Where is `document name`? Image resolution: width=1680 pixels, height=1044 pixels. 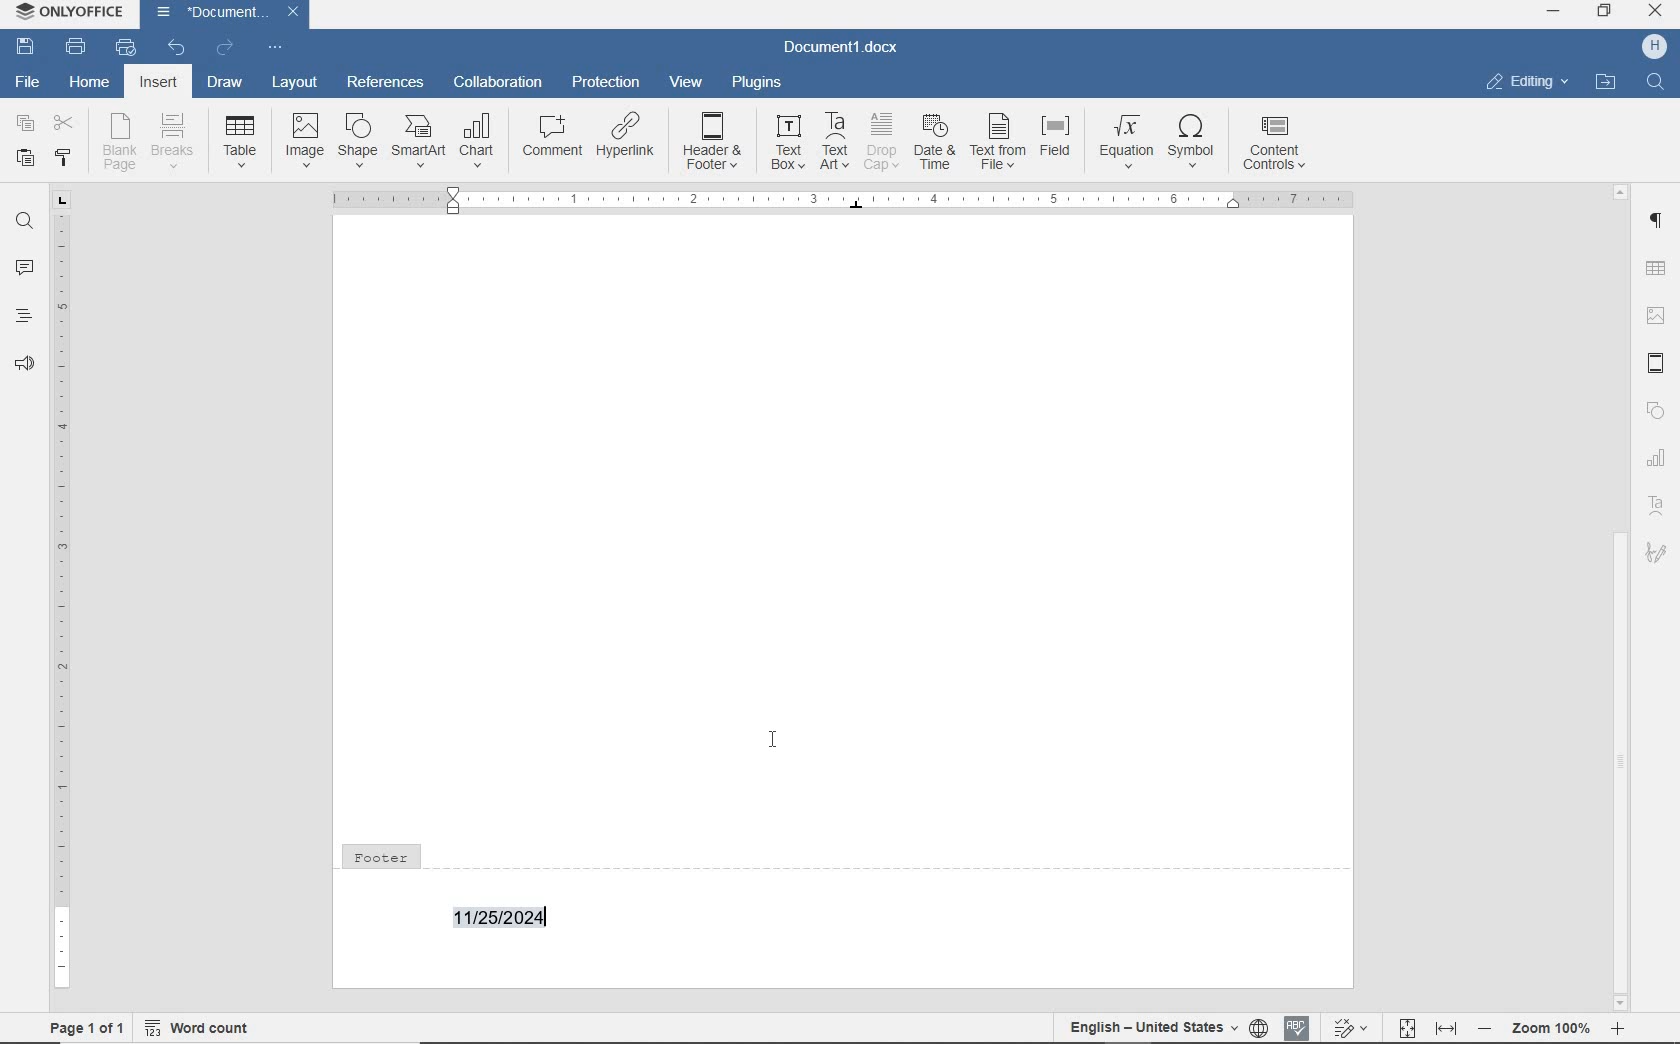 document name is located at coordinates (843, 47).